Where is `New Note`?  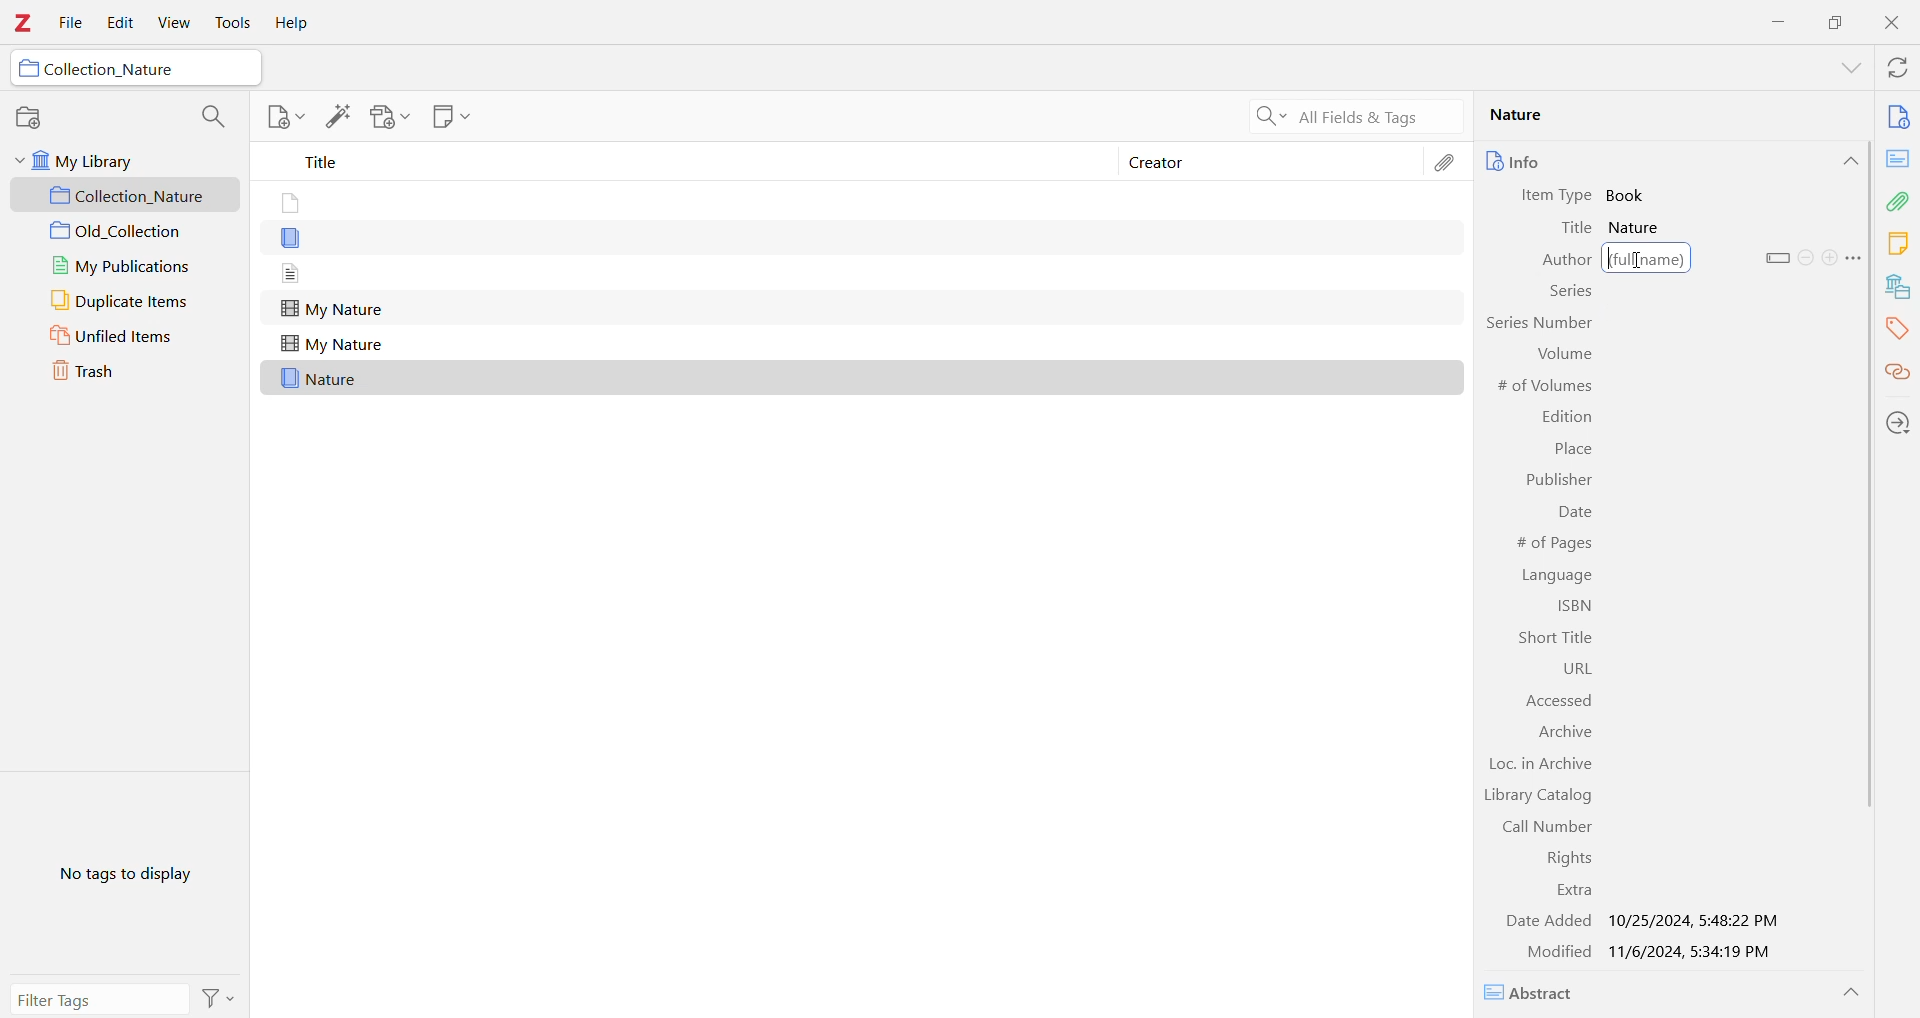 New Note is located at coordinates (449, 116).